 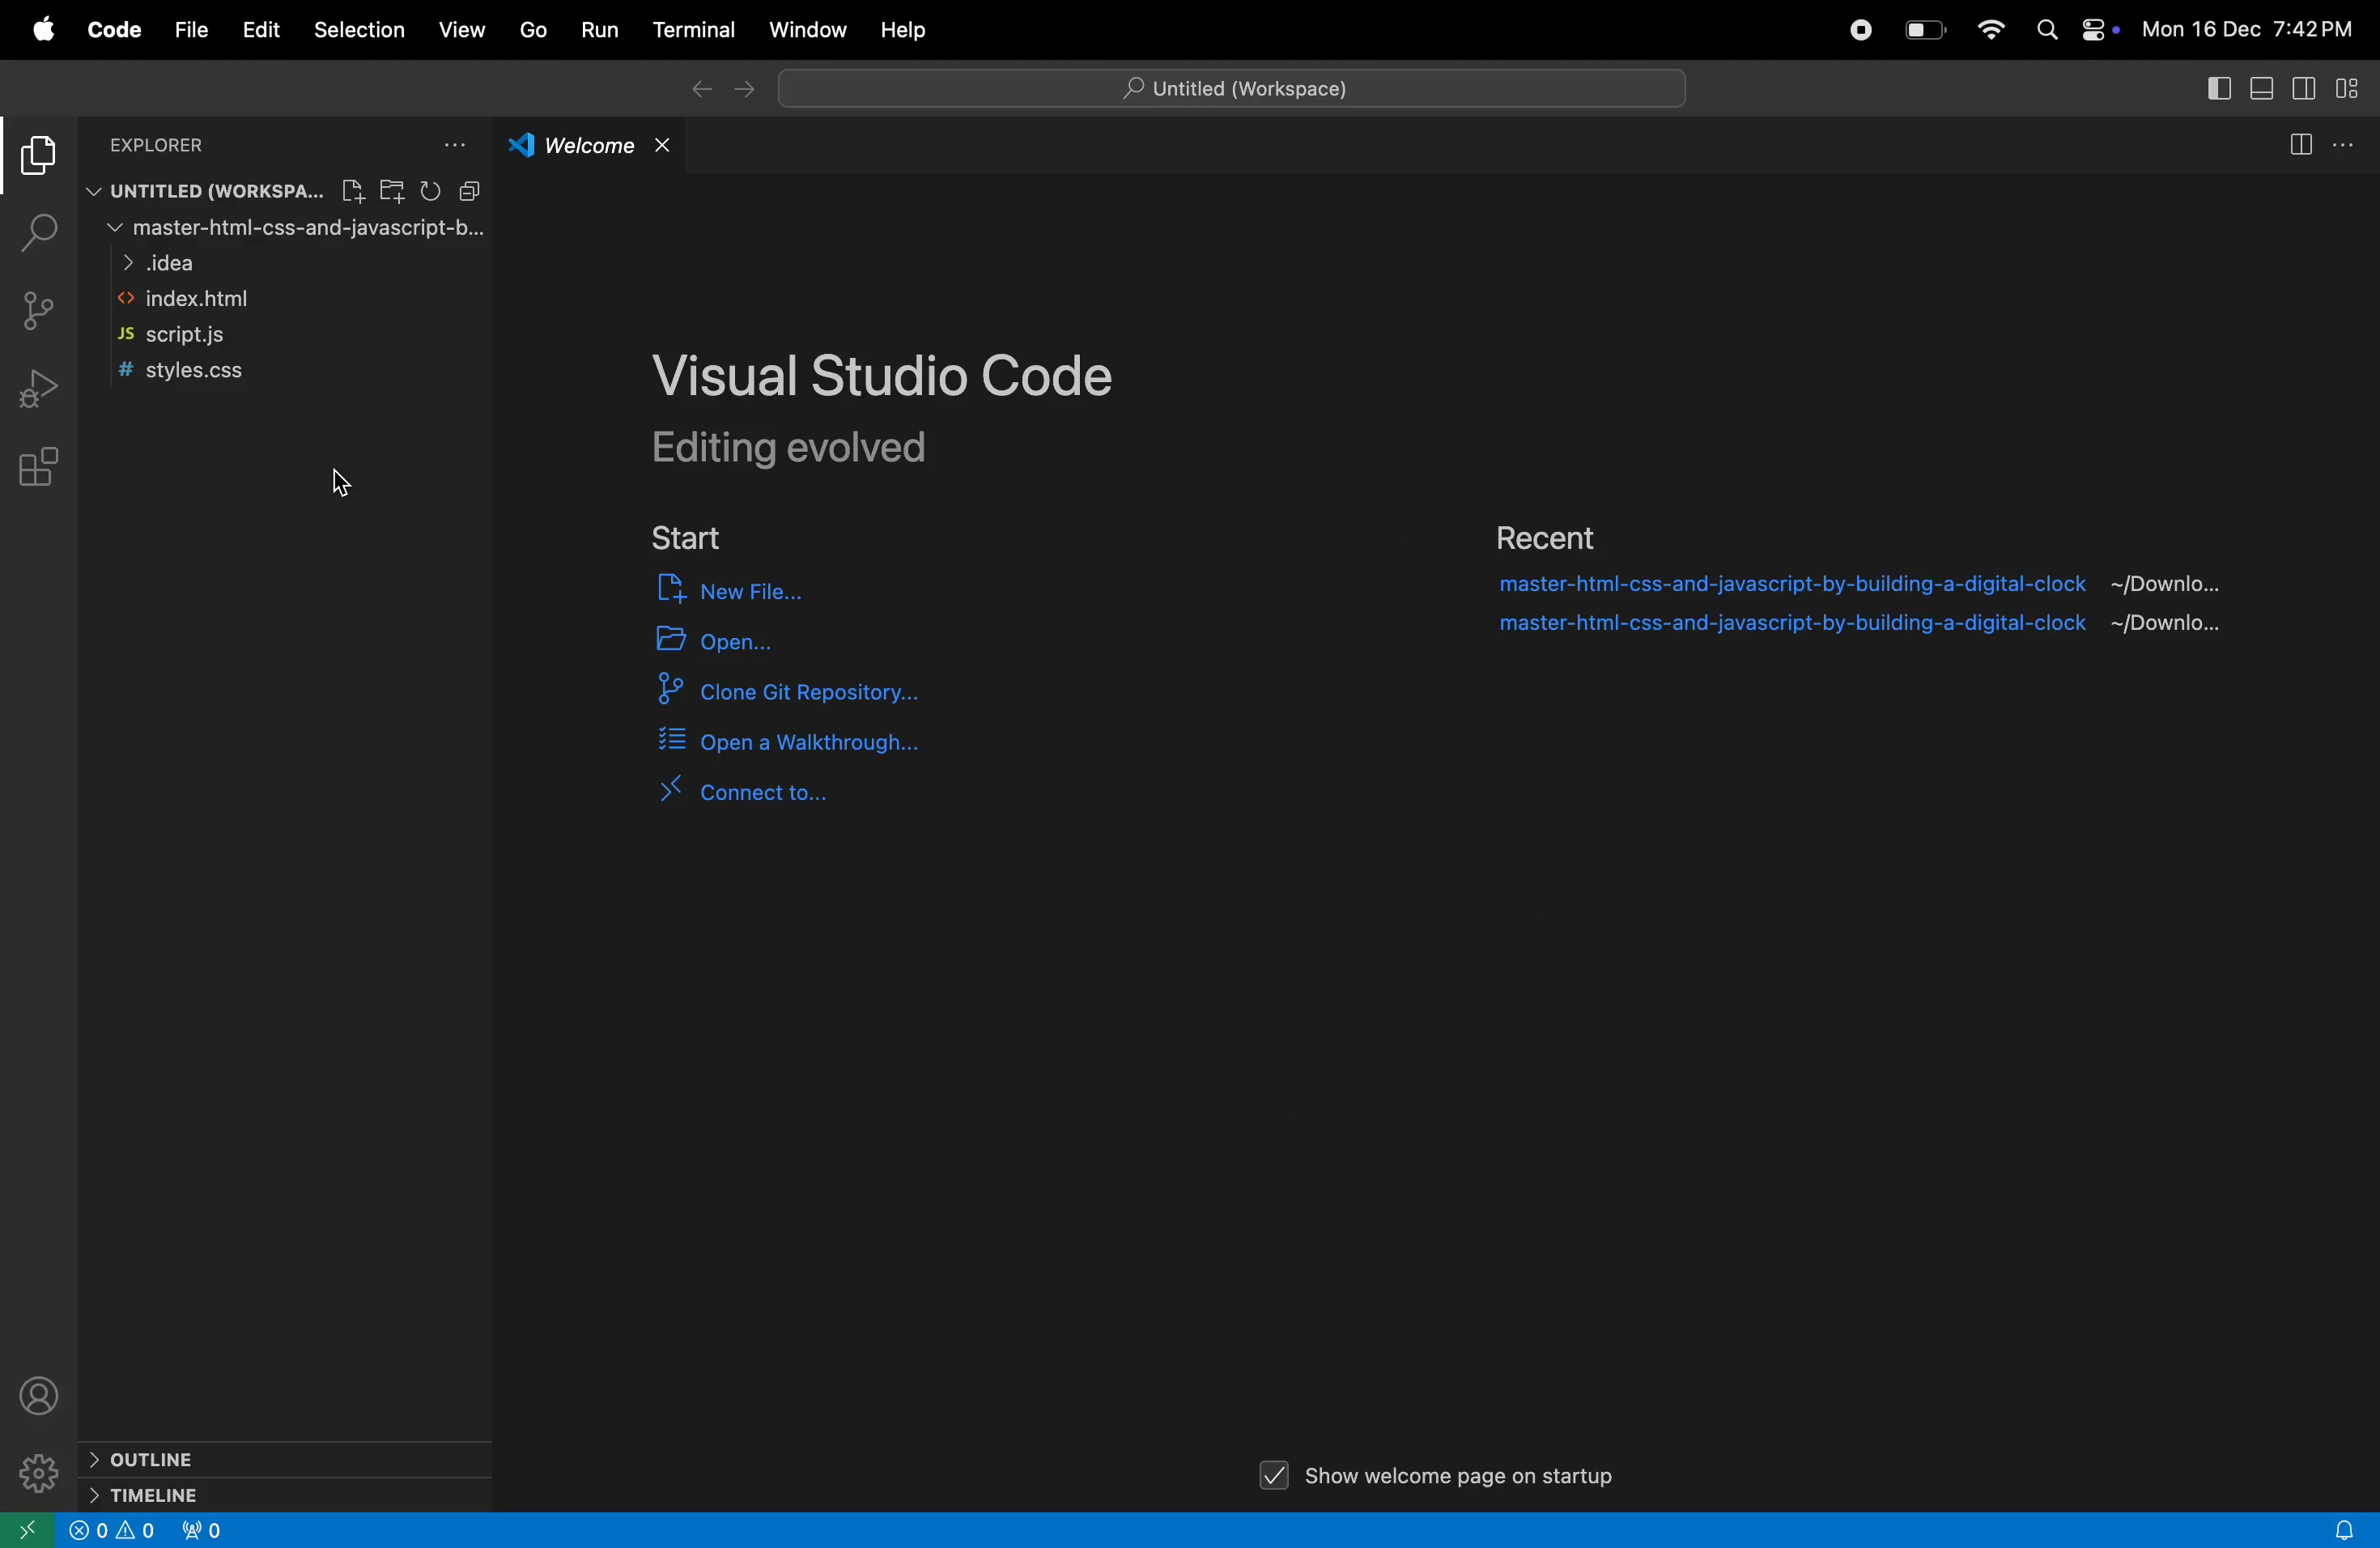 I want to click on code, so click(x=114, y=30).